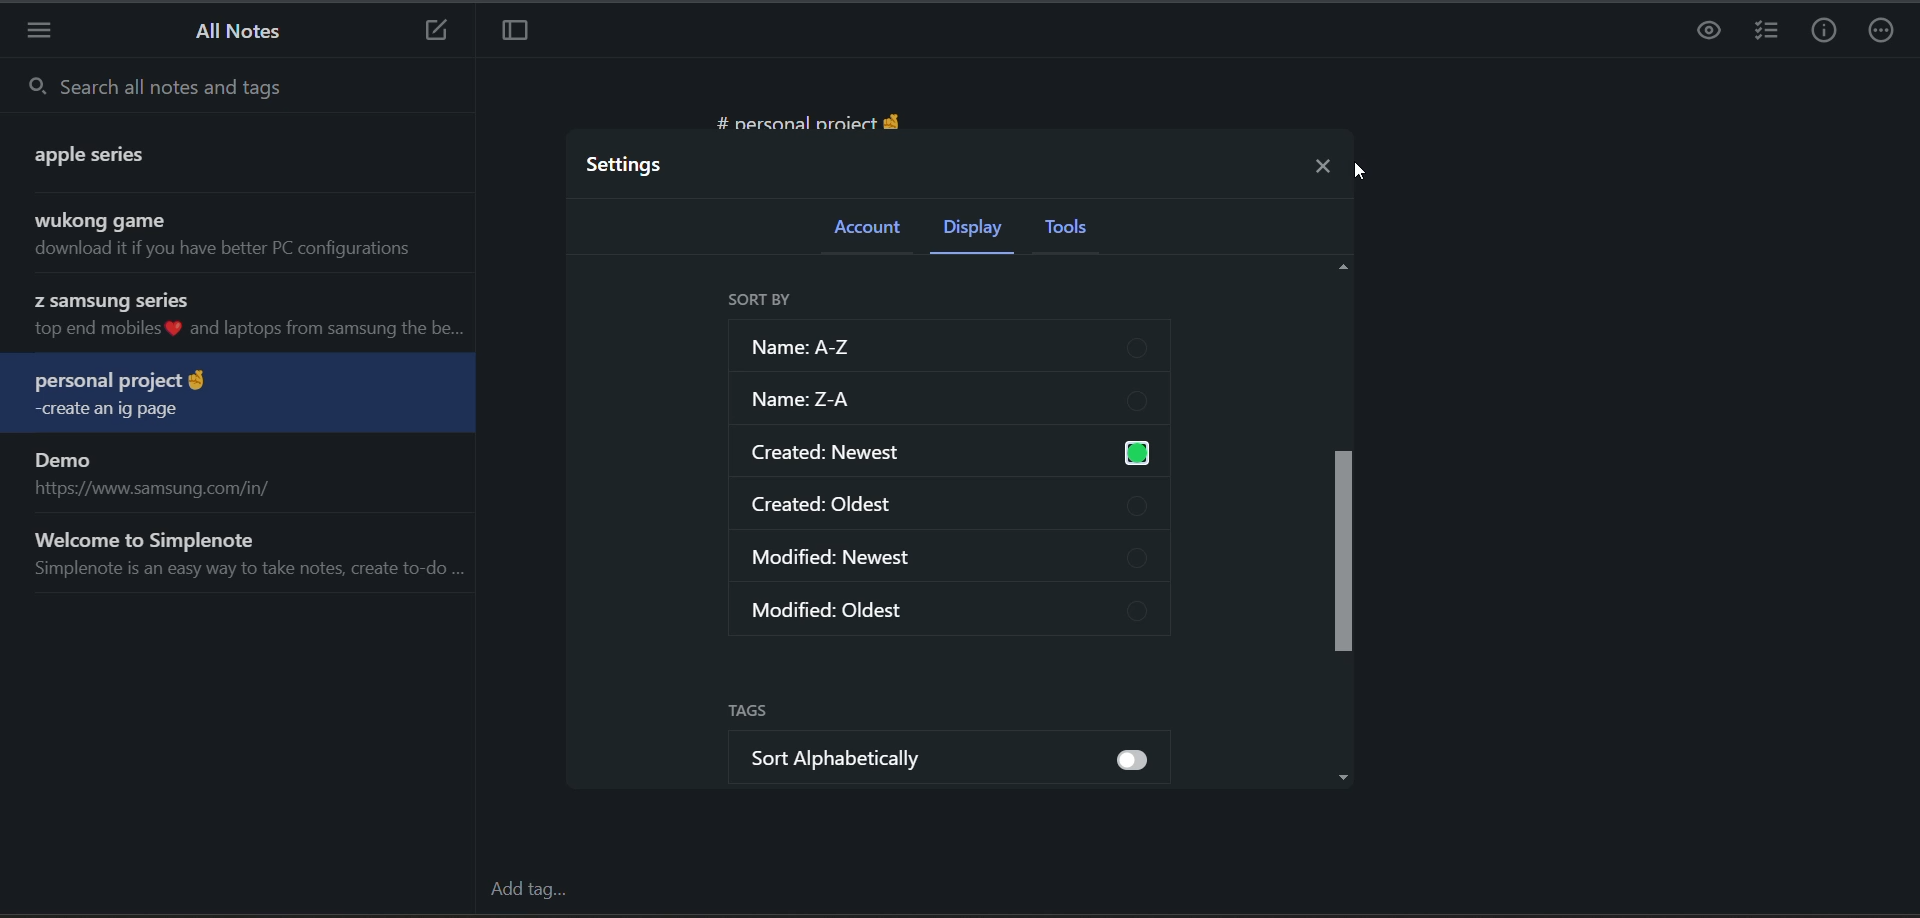  What do you see at coordinates (1827, 34) in the screenshot?
I see `info` at bounding box center [1827, 34].